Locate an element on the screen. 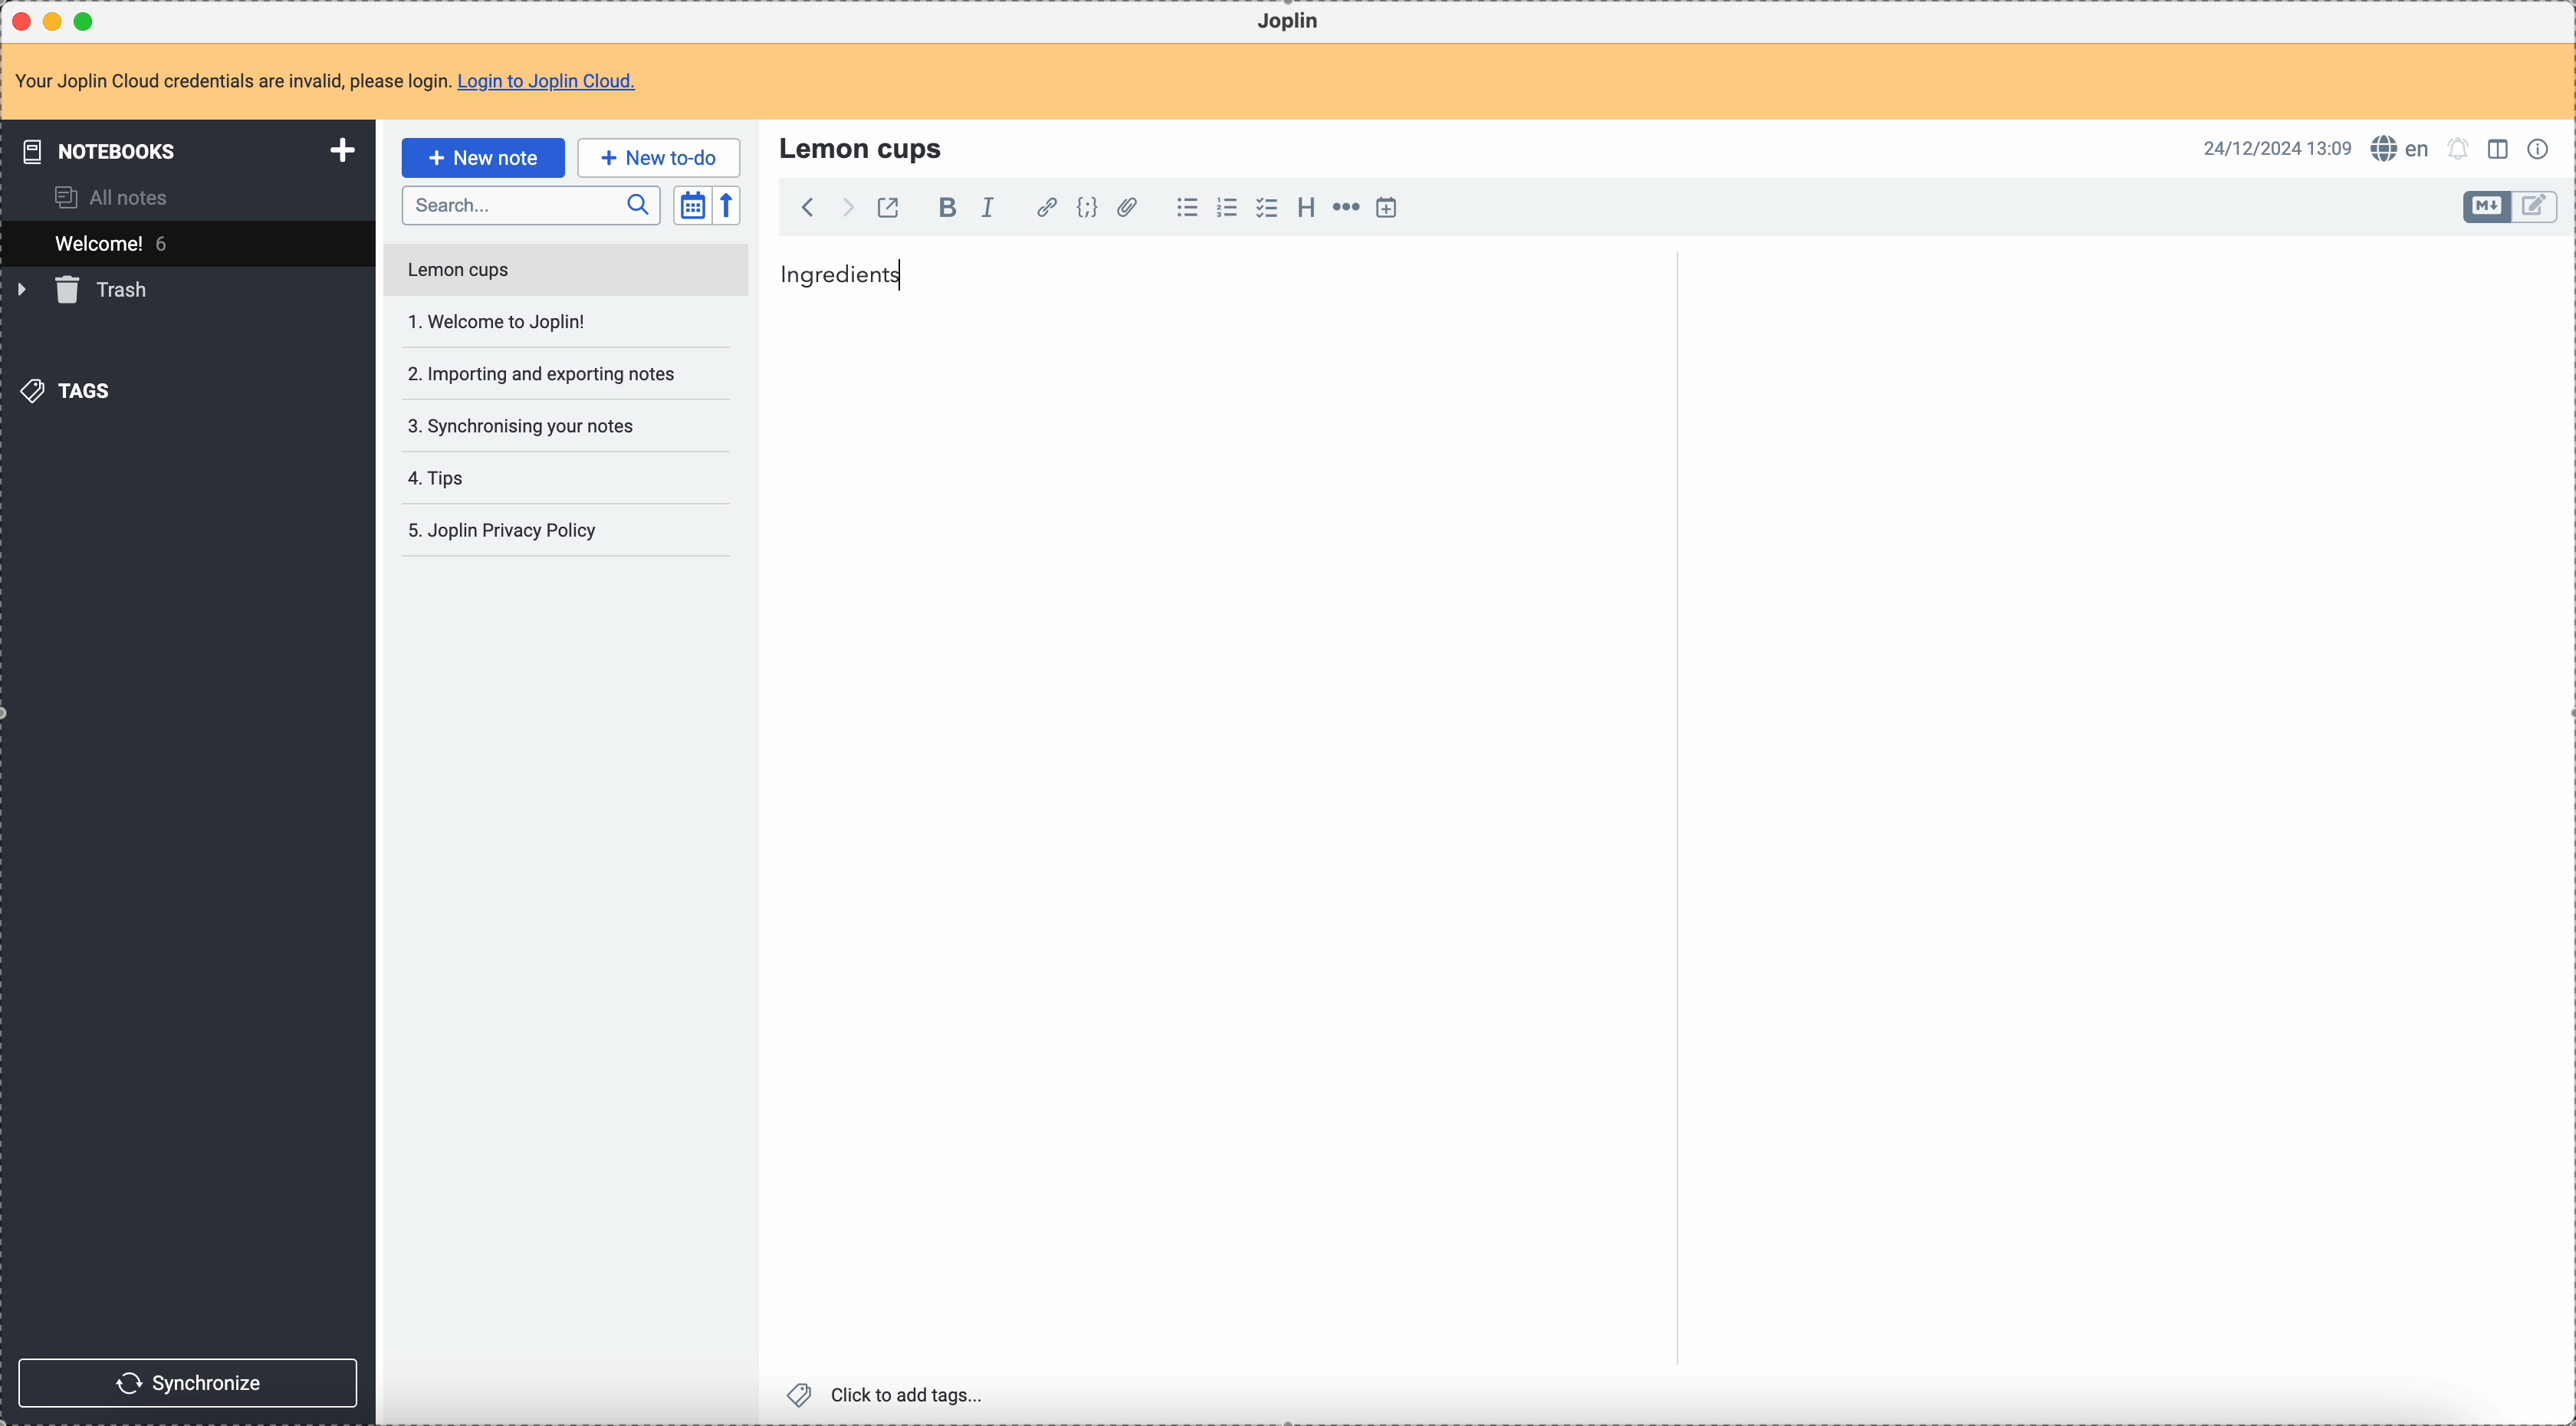 This screenshot has width=2576, height=1426. horizontal rule is located at coordinates (1343, 210).